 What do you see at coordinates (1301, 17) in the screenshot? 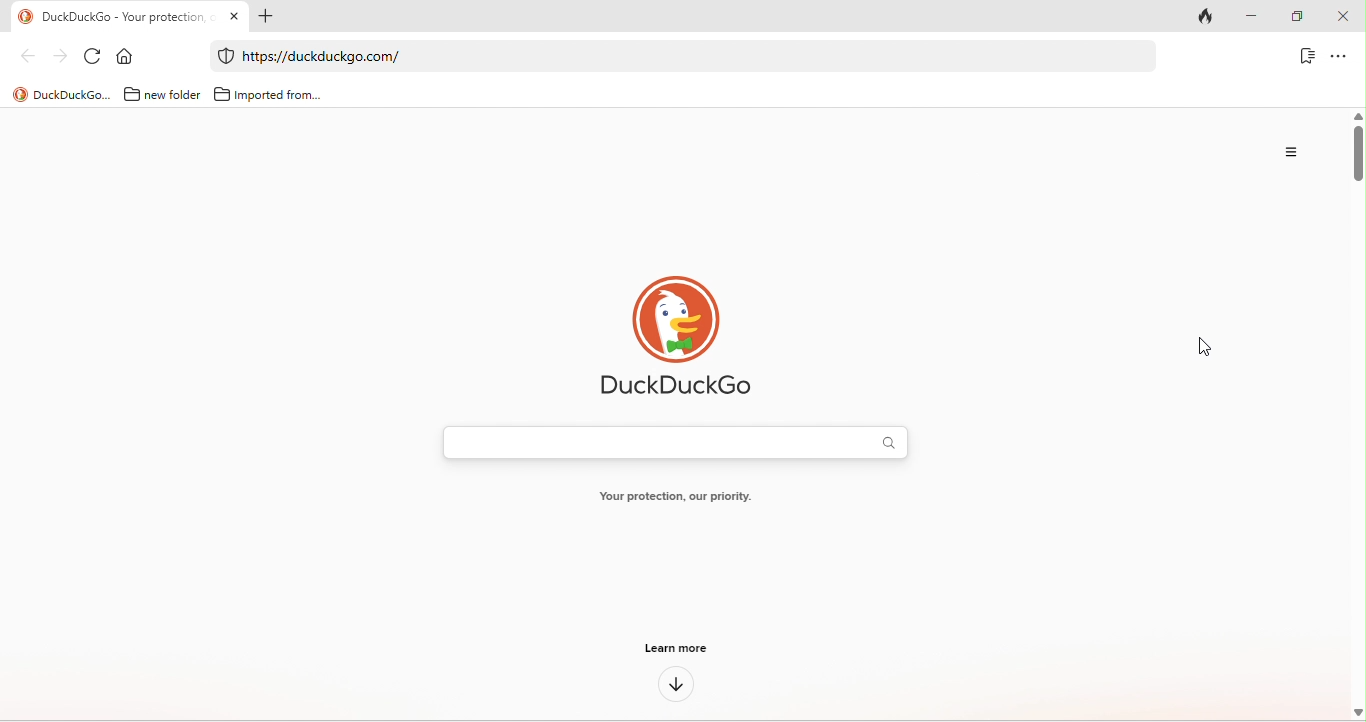
I see `maximize` at bounding box center [1301, 17].